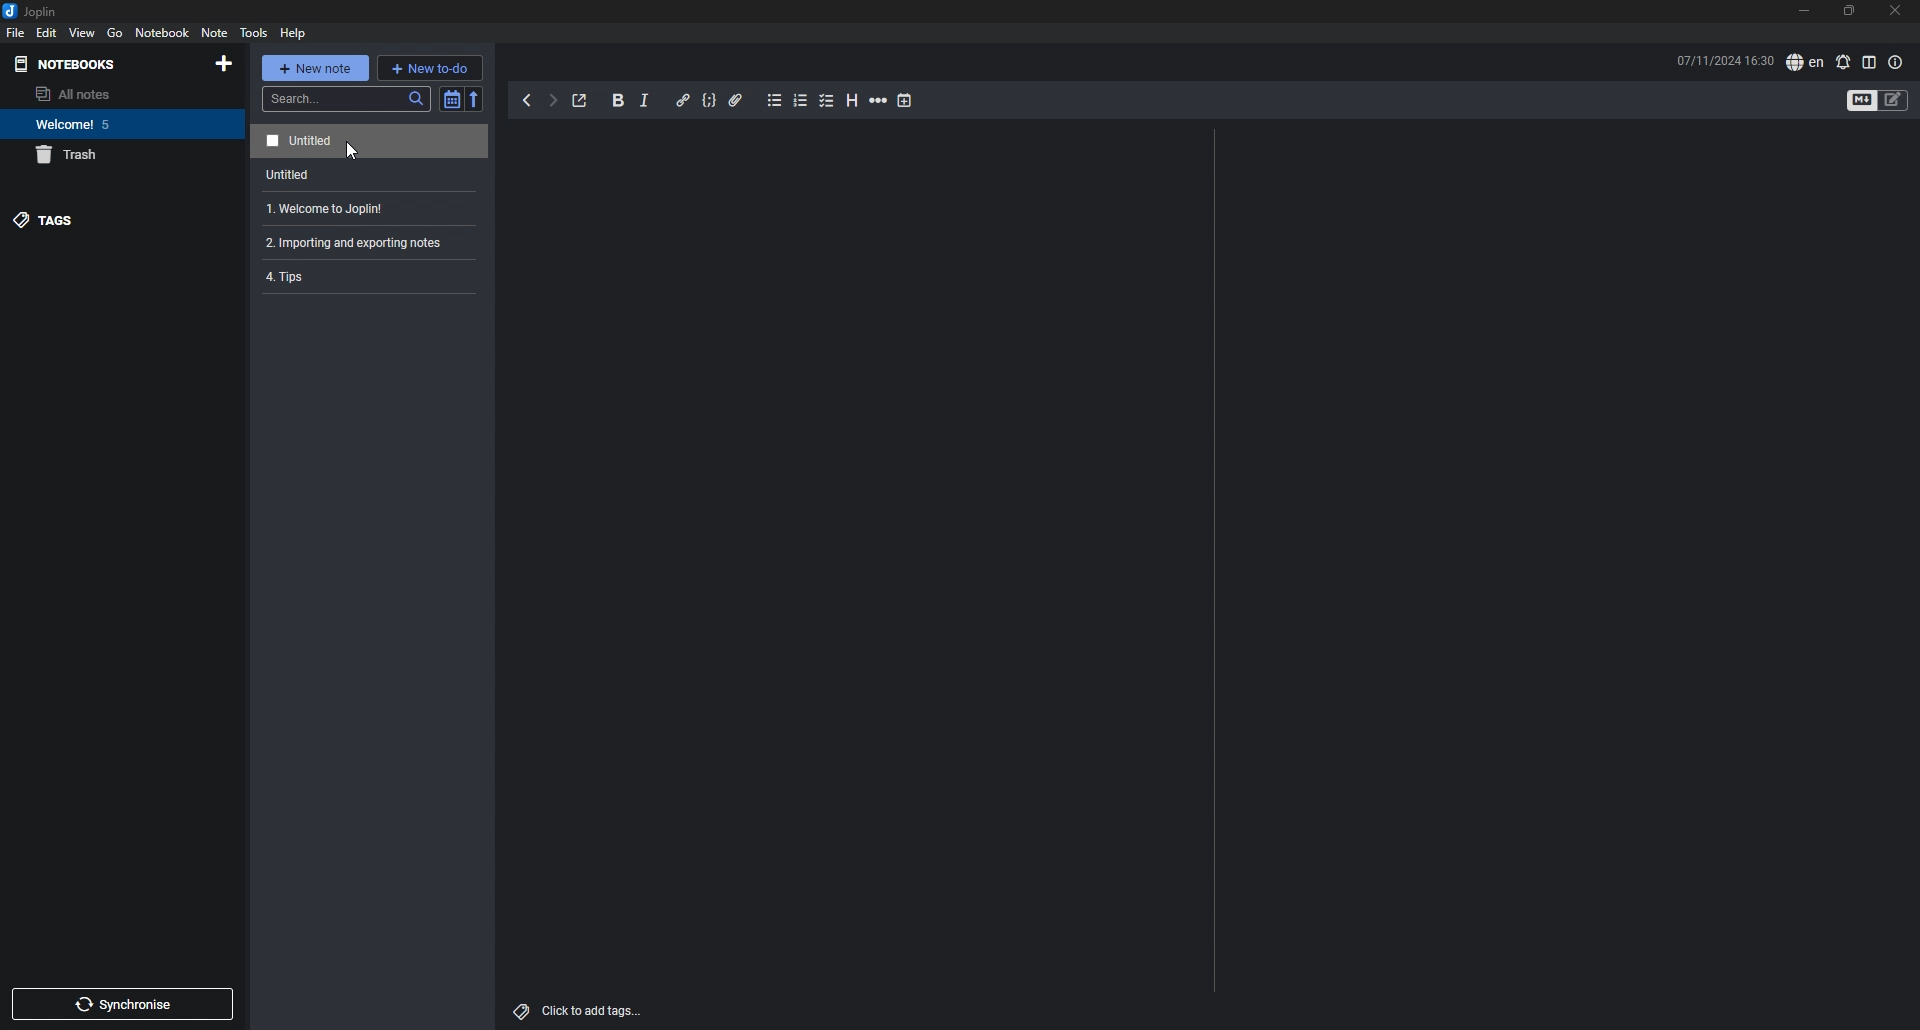  Describe the element at coordinates (372, 244) in the screenshot. I see `2. Importing and exporting notes:` at that location.